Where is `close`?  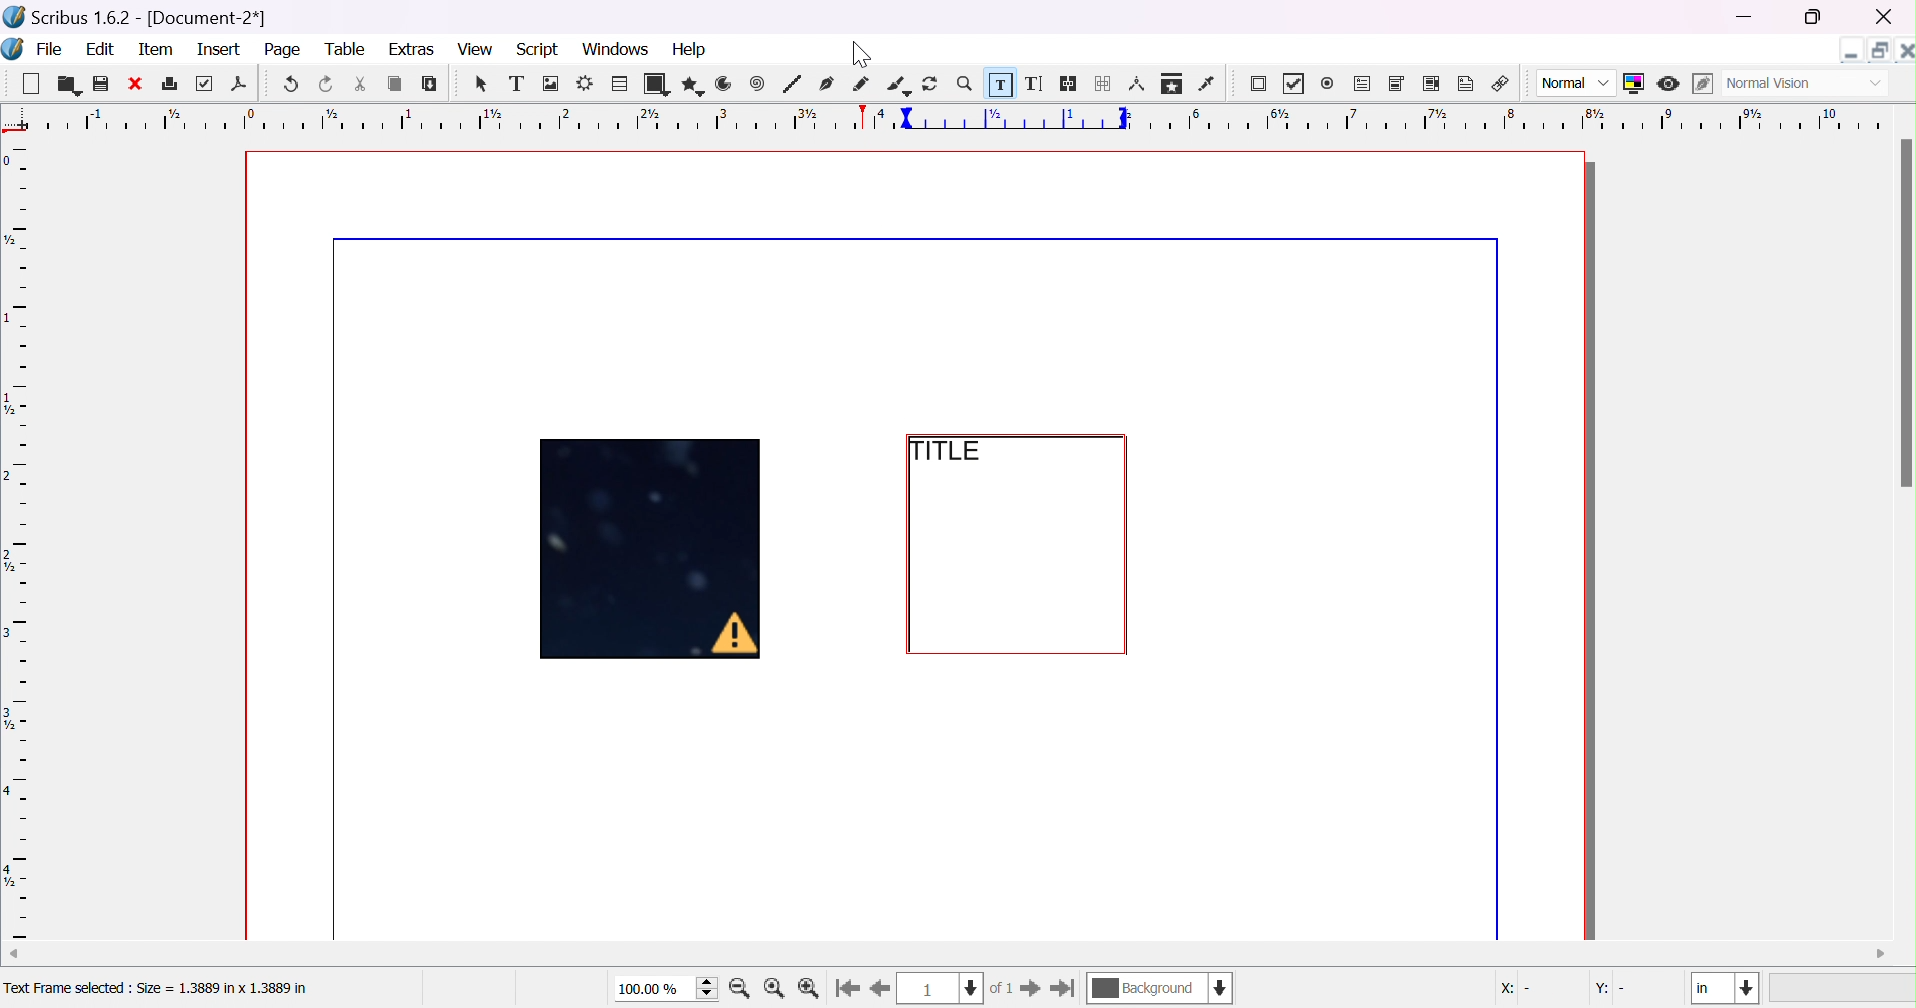 close is located at coordinates (133, 84).